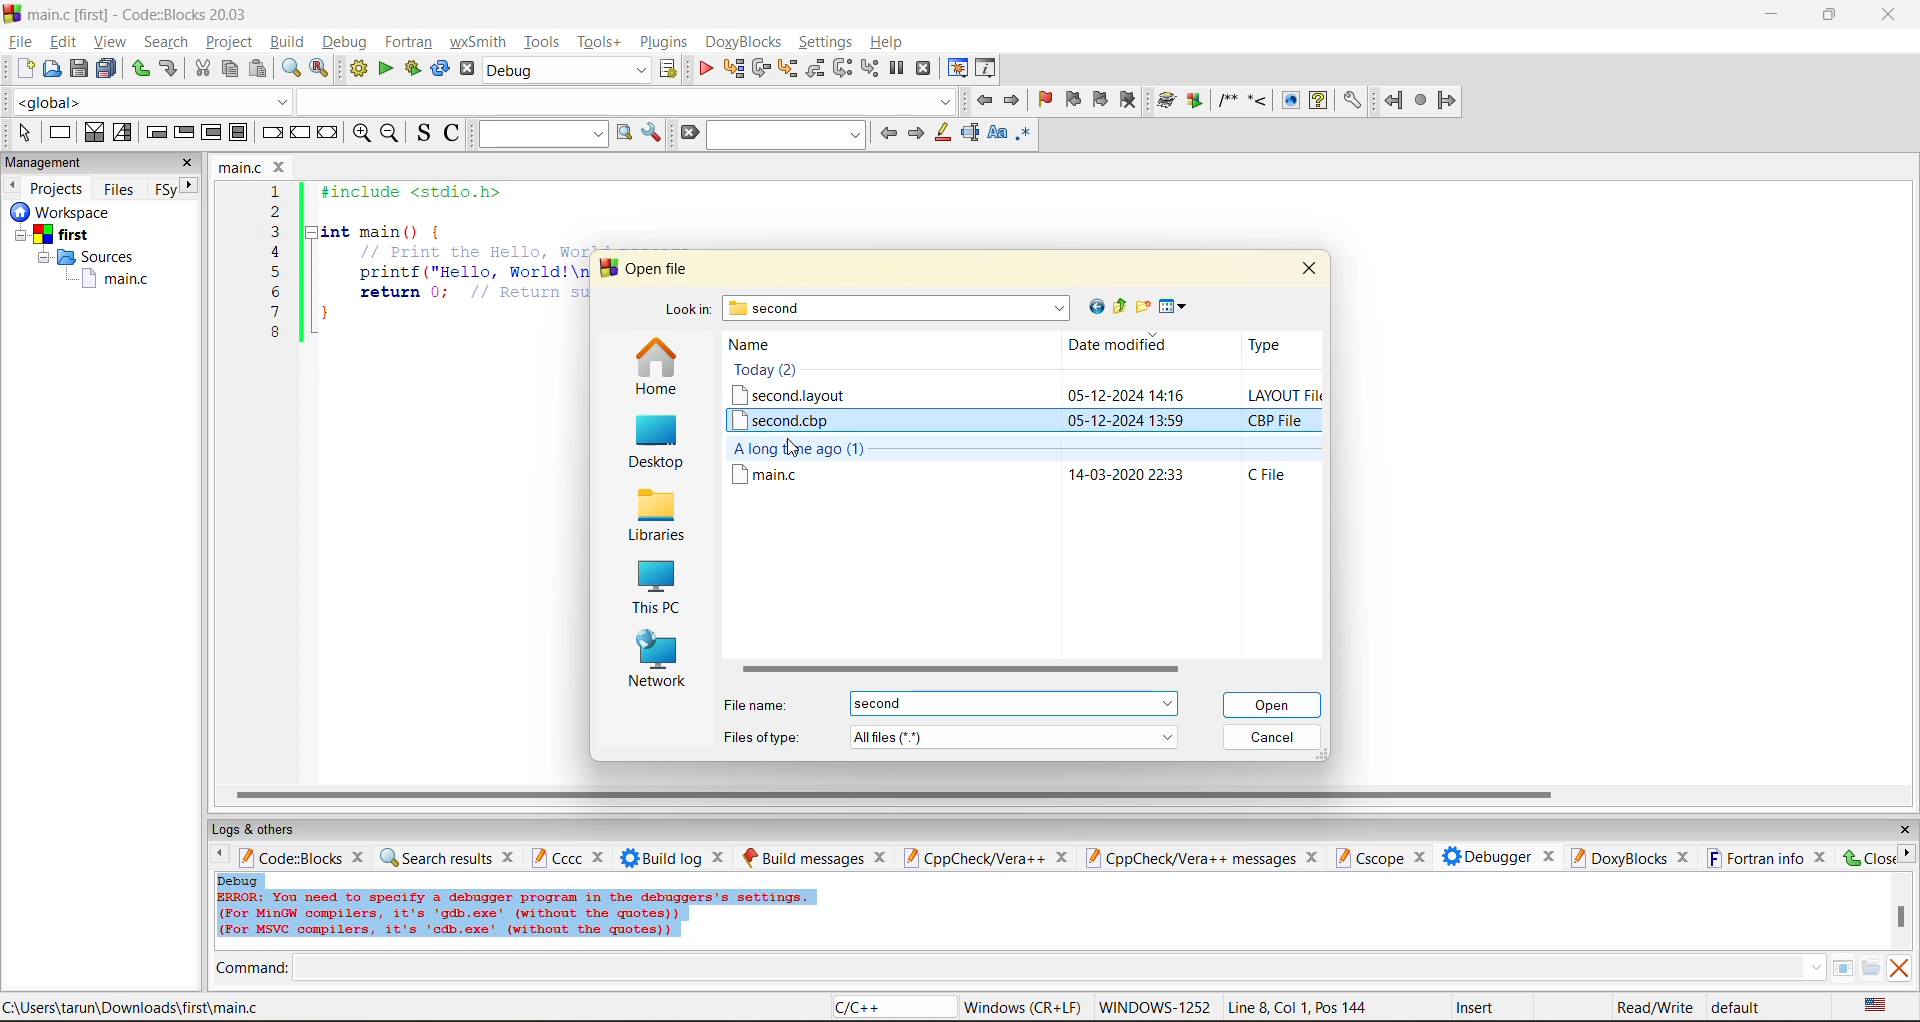  What do you see at coordinates (424, 192) in the screenshot?
I see `#include <stdio.h>` at bounding box center [424, 192].